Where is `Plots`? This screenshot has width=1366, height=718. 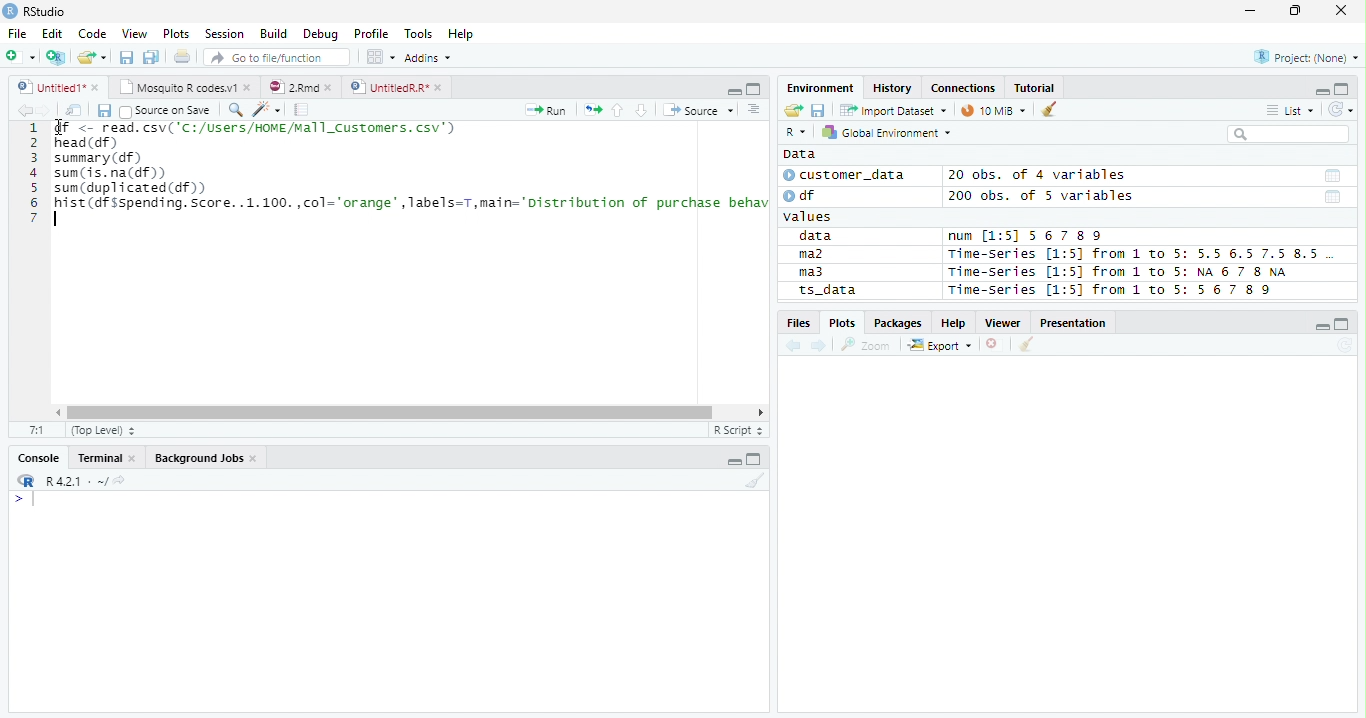 Plots is located at coordinates (176, 34).